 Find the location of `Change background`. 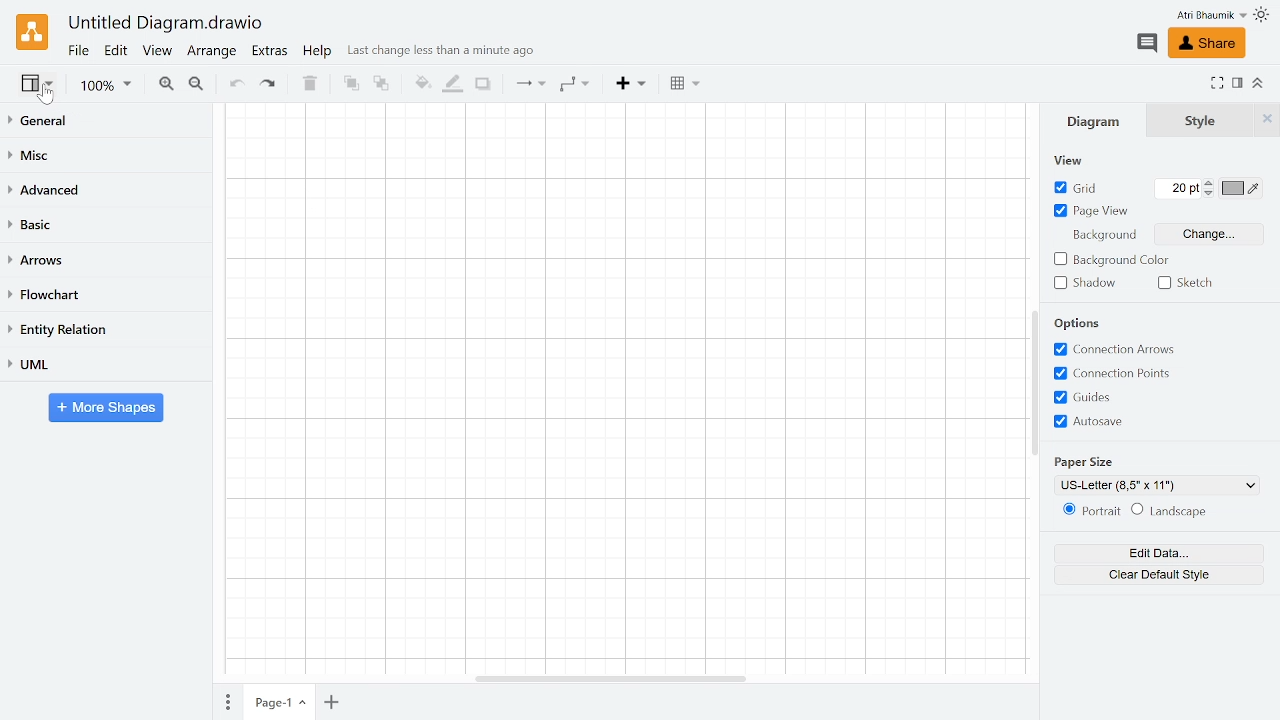

Change background is located at coordinates (1214, 233).